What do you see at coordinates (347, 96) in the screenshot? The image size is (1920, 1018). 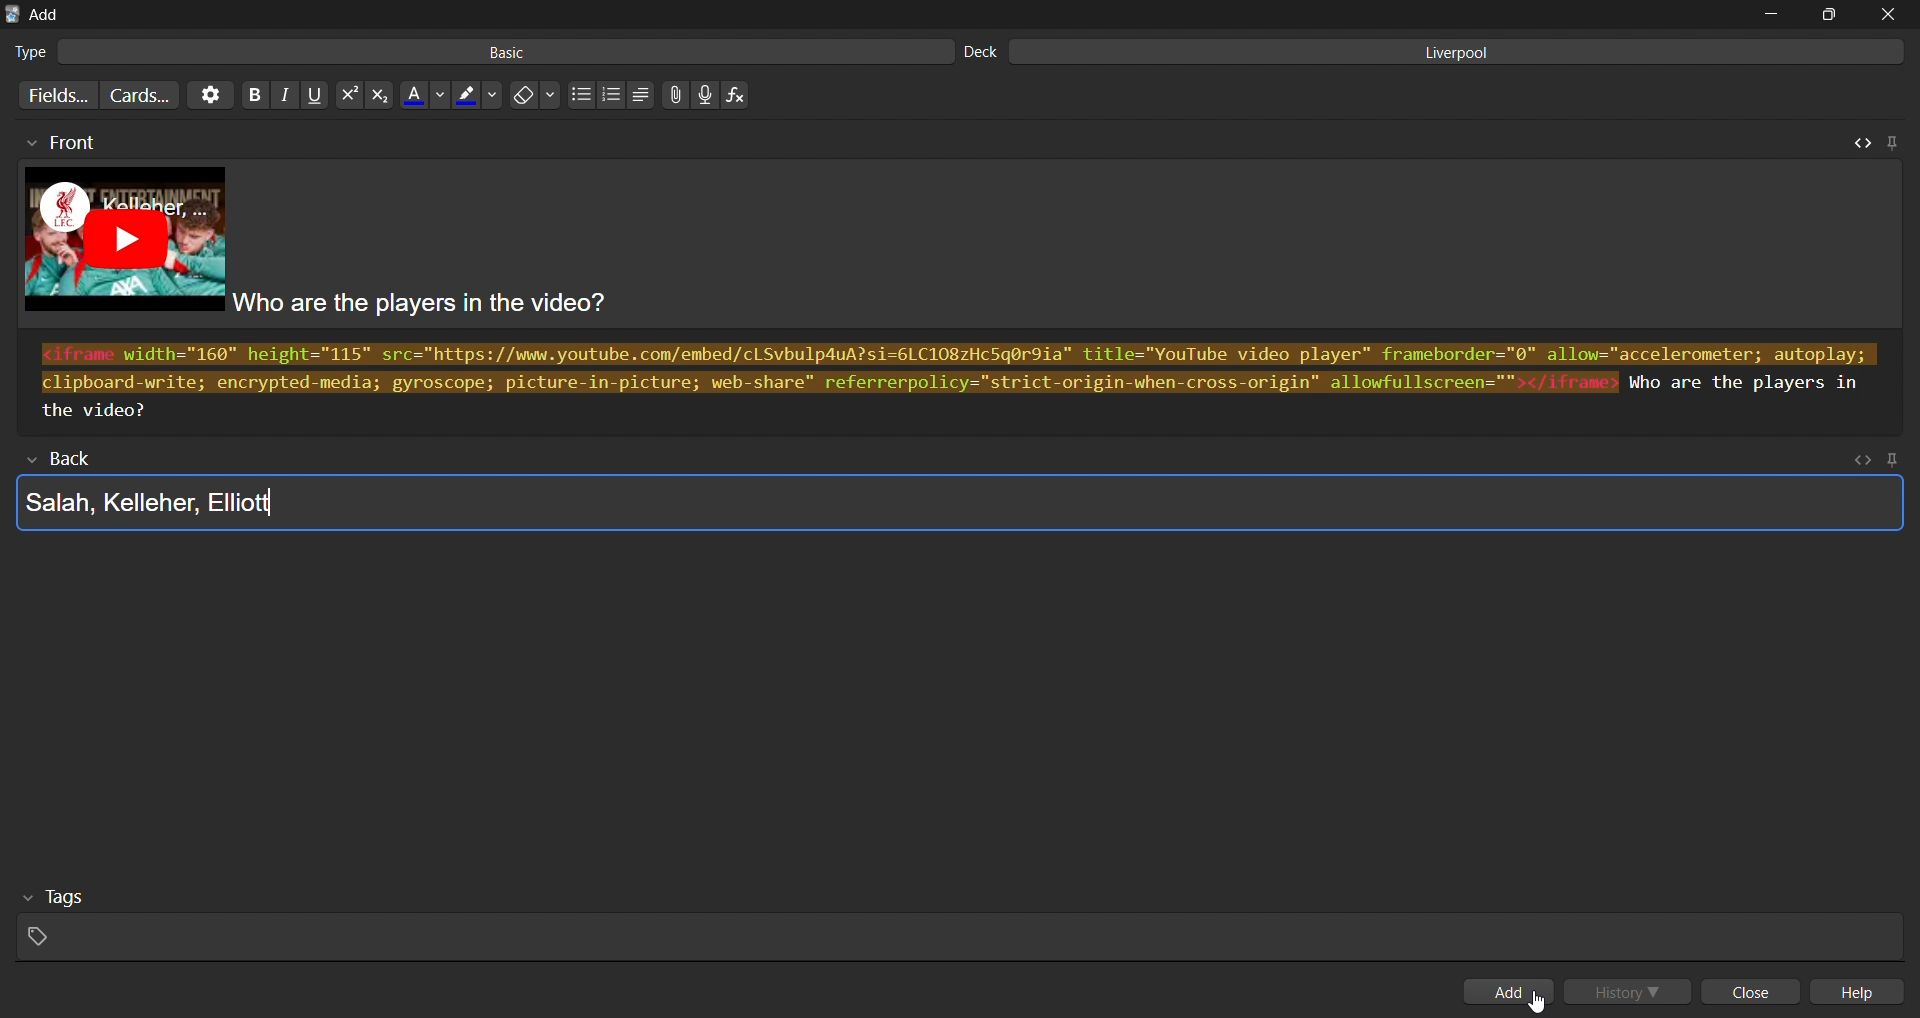 I see `superscript` at bounding box center [347, 96].